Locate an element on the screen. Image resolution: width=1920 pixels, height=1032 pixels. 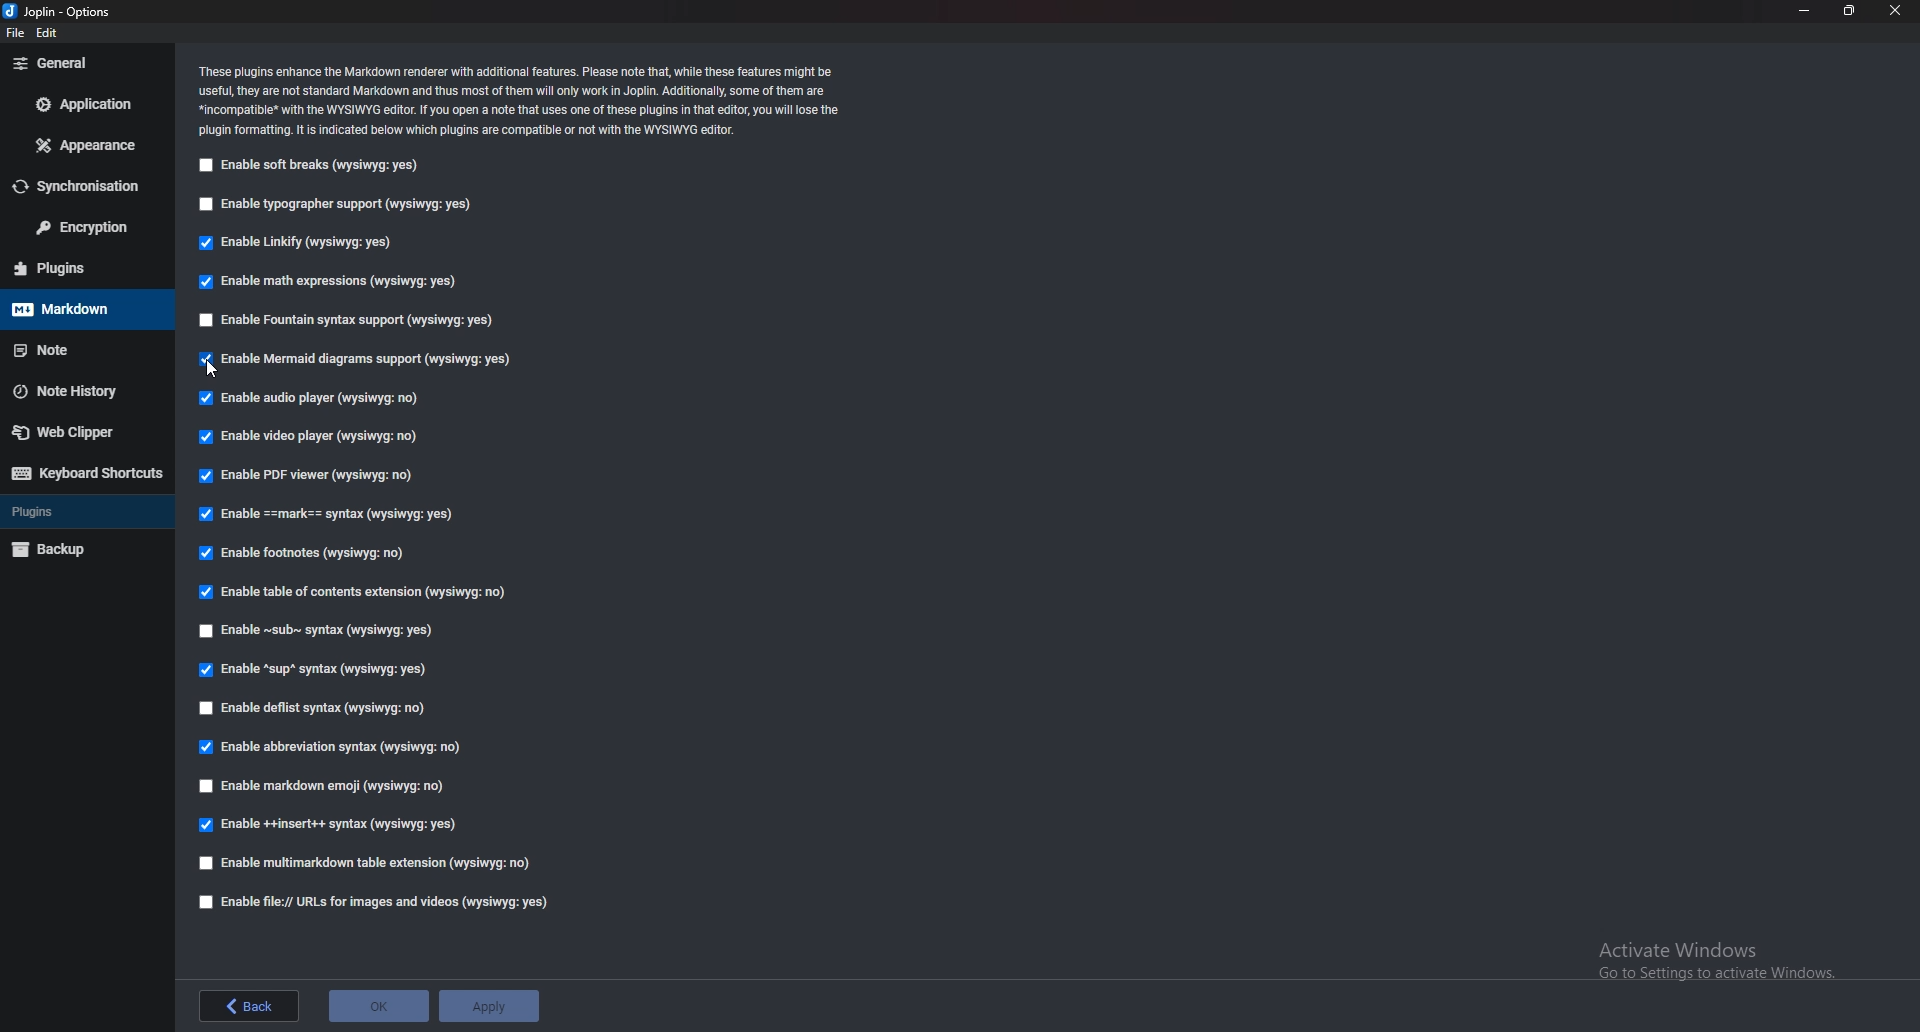
Enable video player is located at coordinates (309, 439).